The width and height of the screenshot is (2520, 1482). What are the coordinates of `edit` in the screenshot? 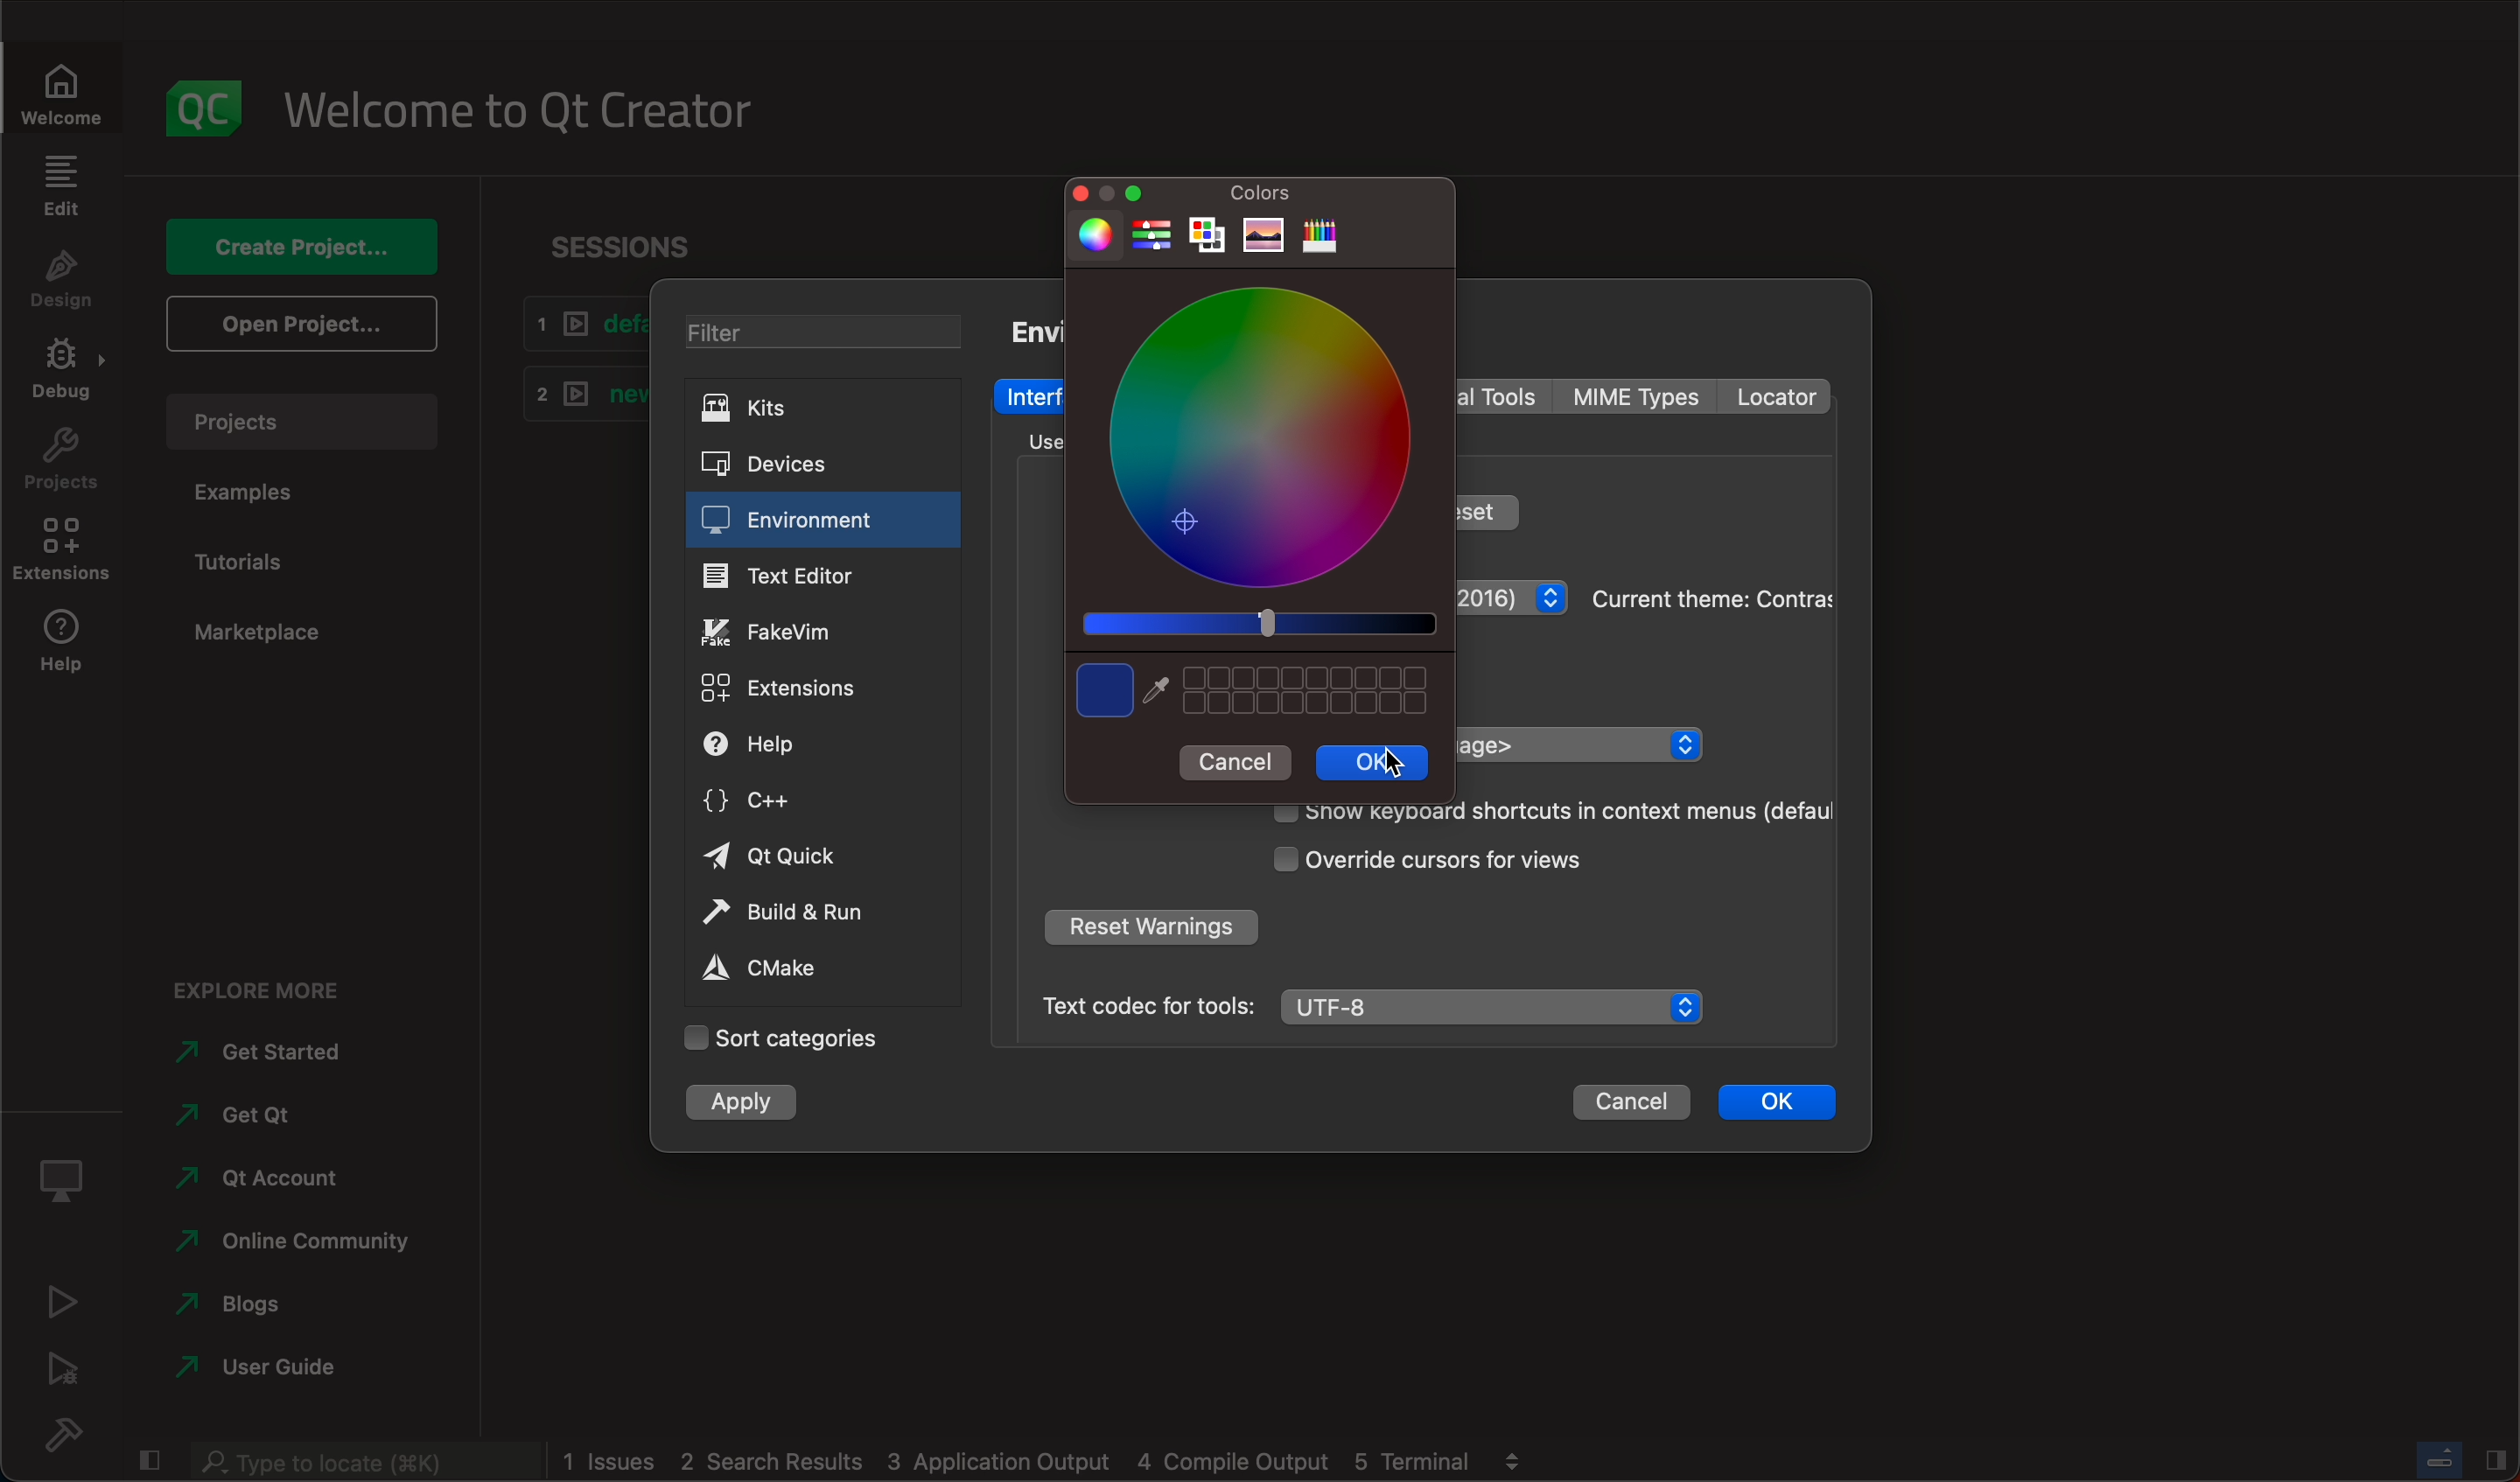 It's located at (60, 185).